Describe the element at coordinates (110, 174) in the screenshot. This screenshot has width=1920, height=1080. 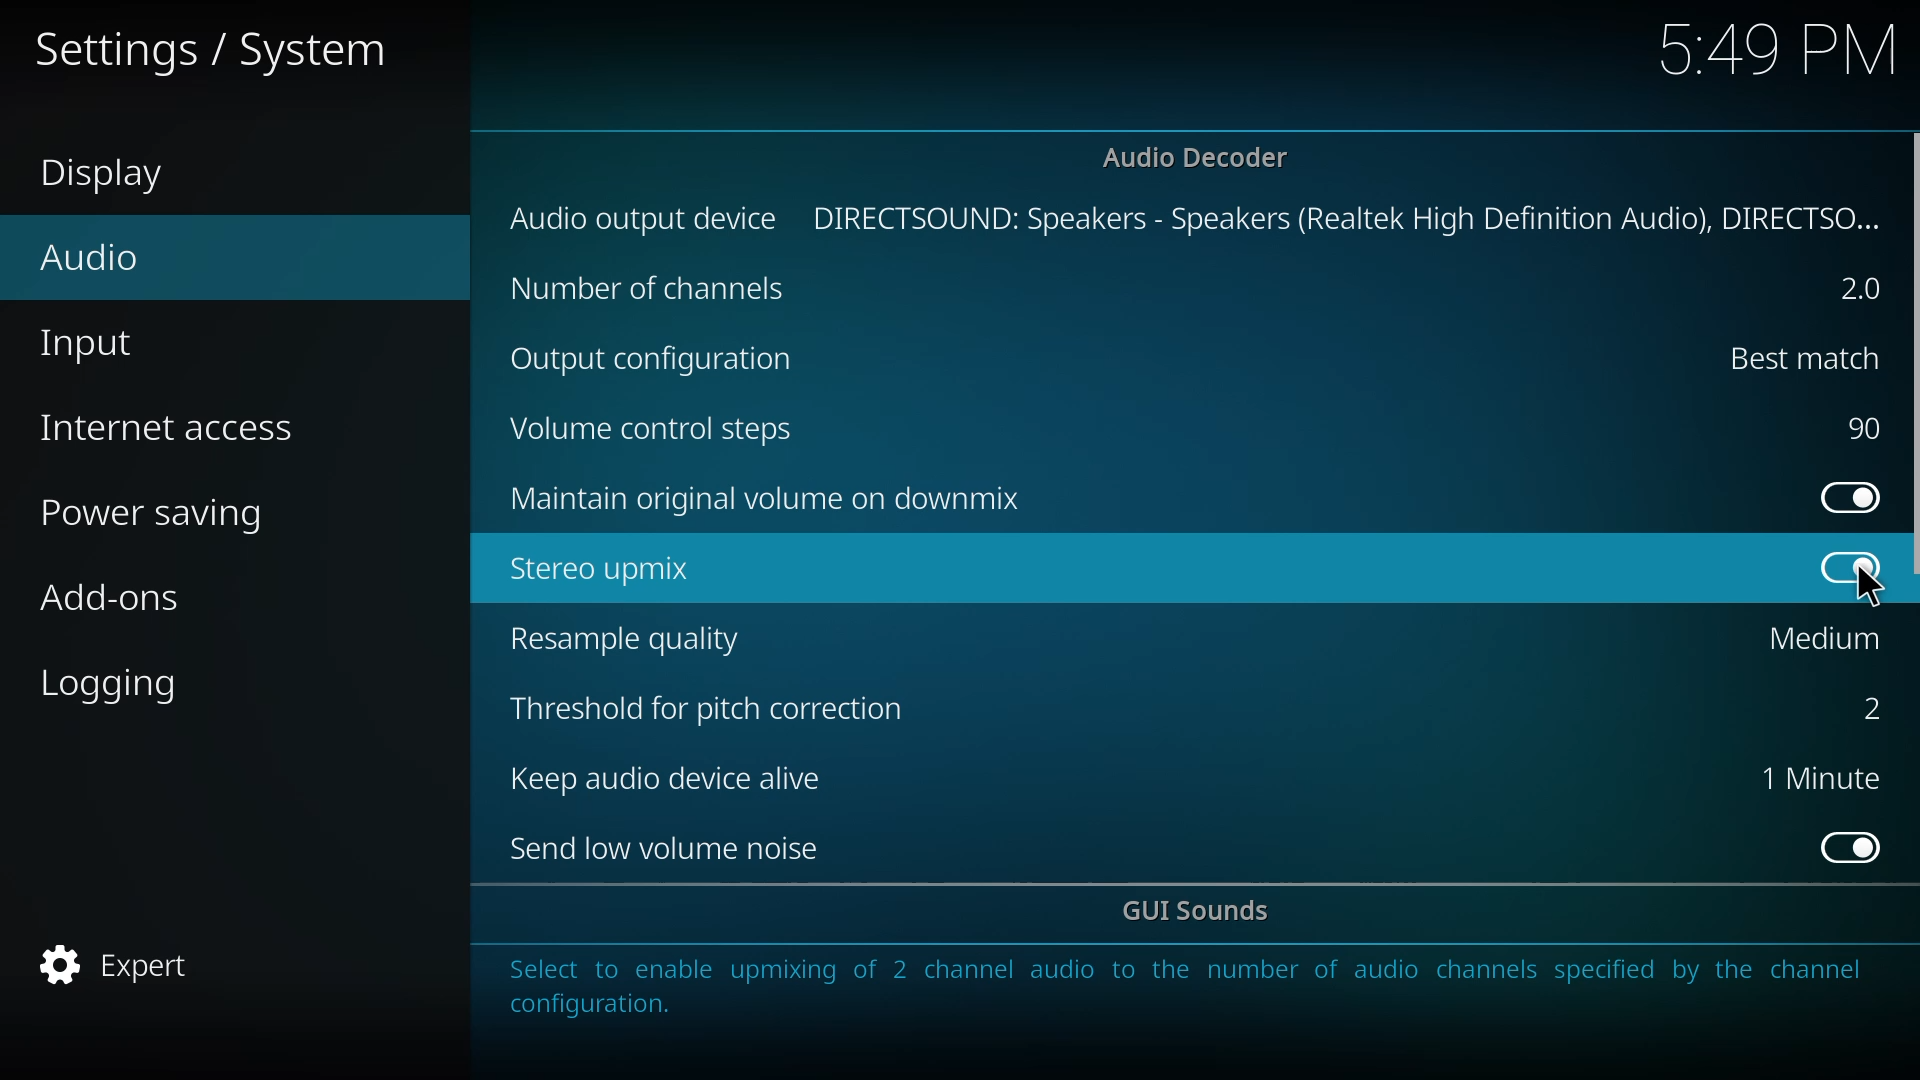
I see `display` at that location.